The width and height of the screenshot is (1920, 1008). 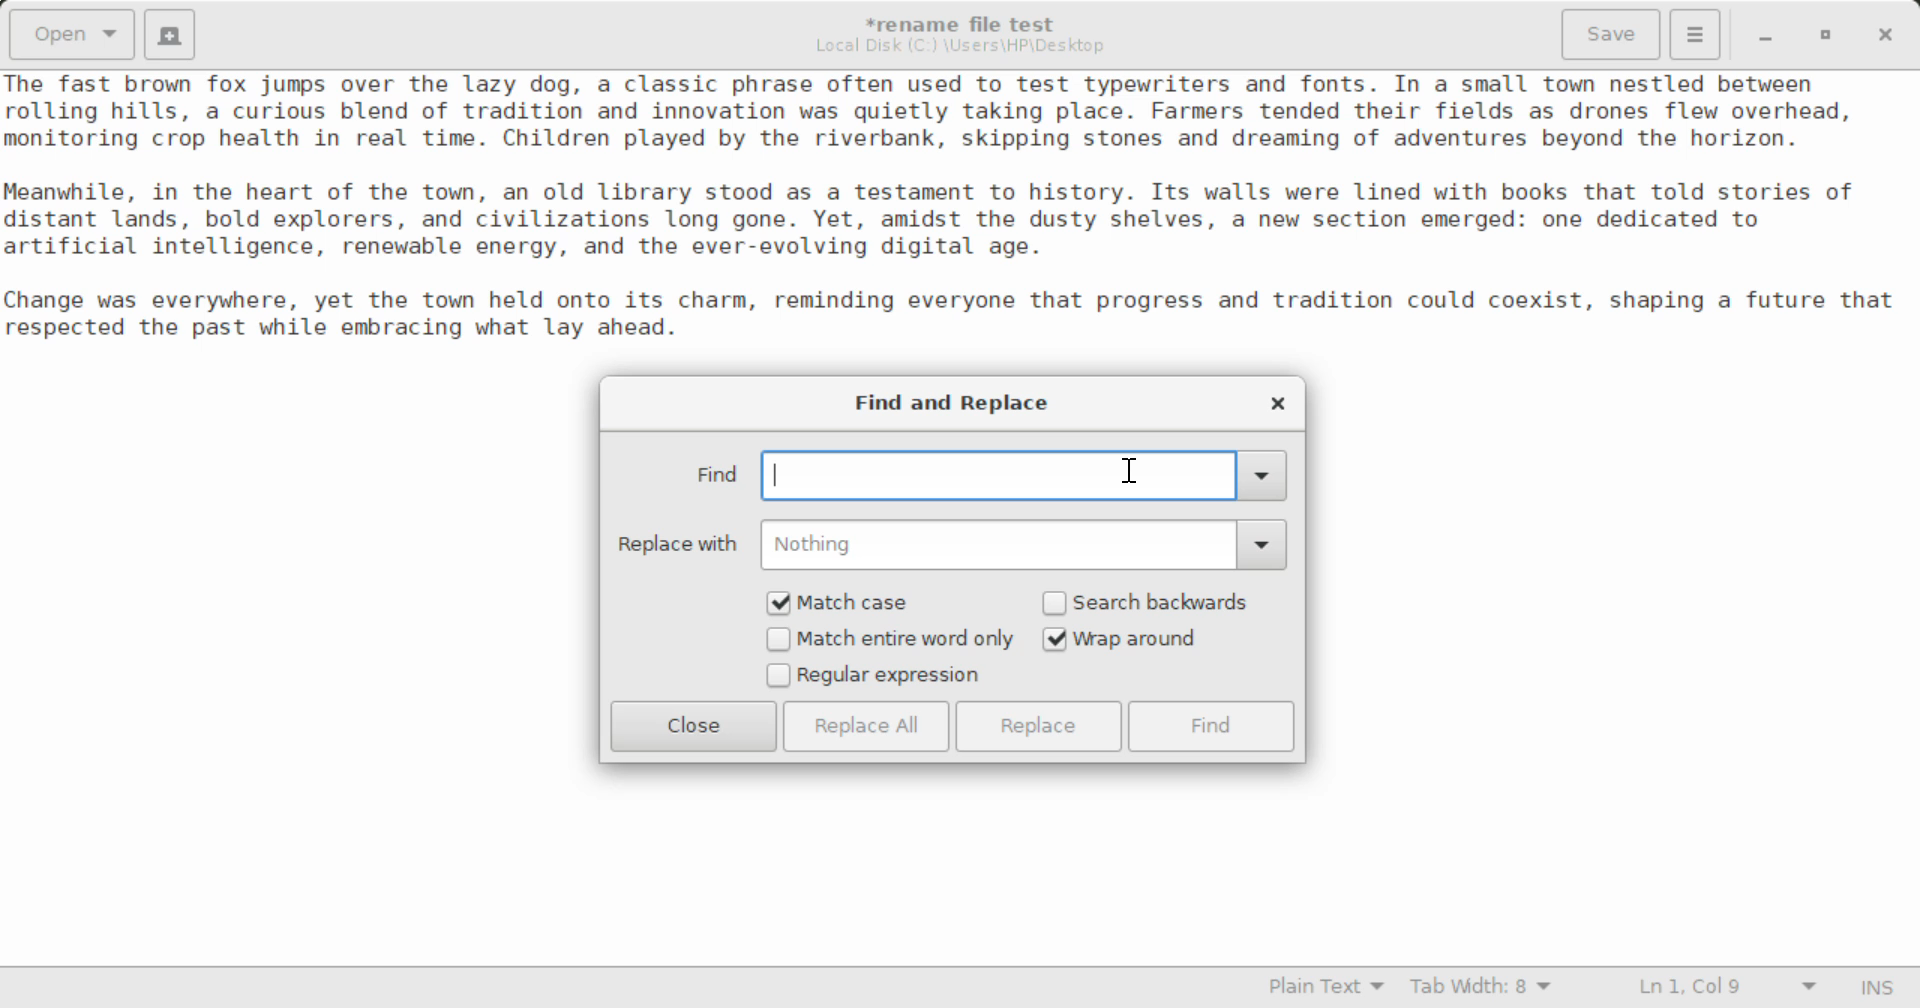 I want to click on Replace with Response Field, so click(x=952, y=545).